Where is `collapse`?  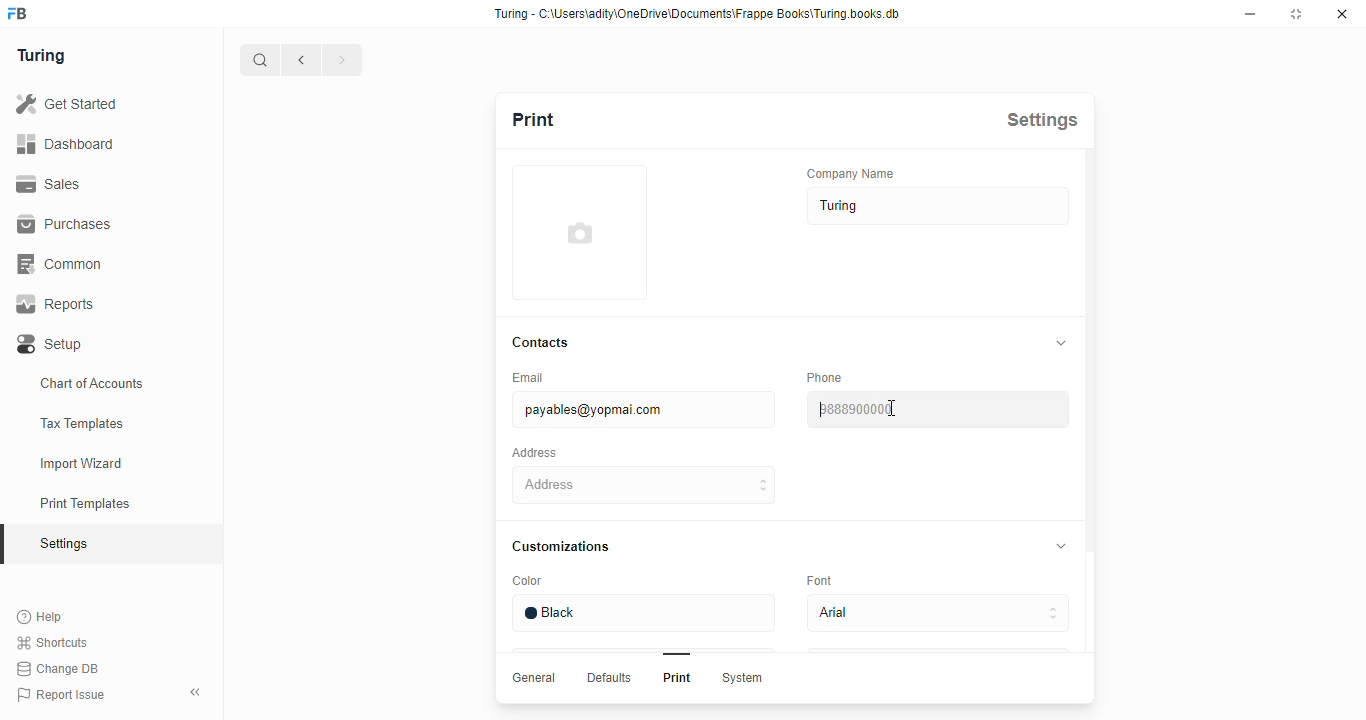 collapse is located at coordinates (1056, 341).